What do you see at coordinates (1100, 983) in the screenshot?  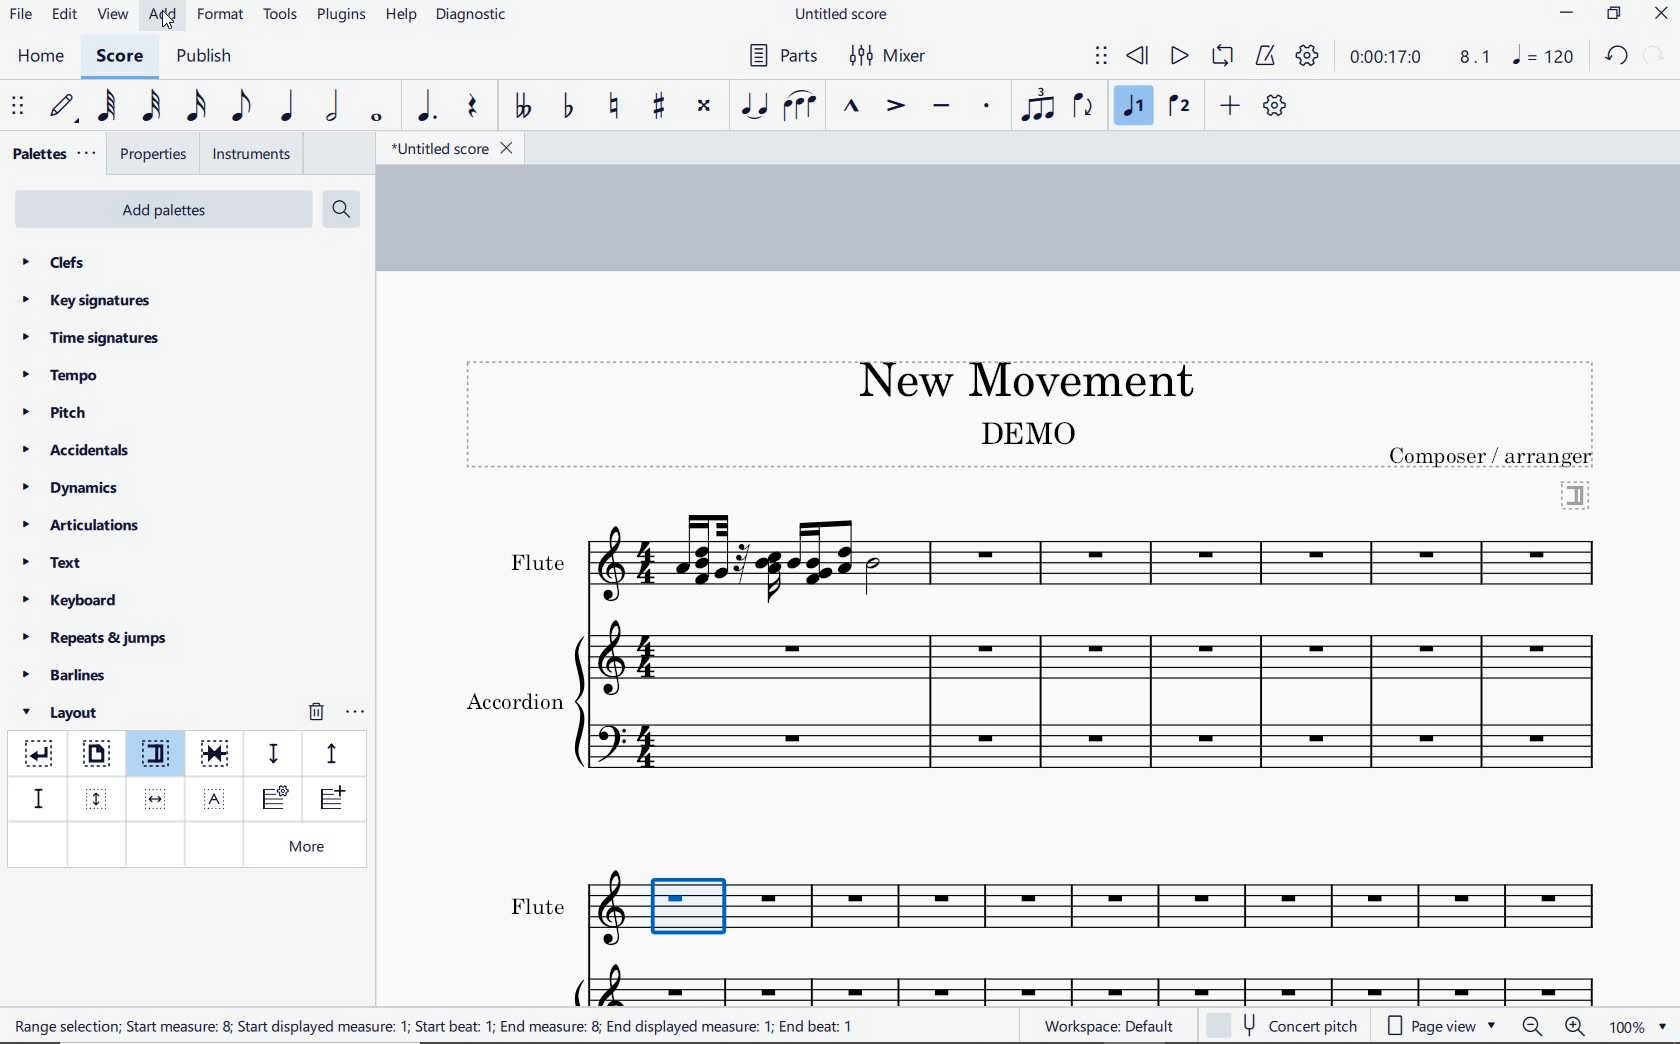 I see `Acc.` at bounding box center [1100, 983].